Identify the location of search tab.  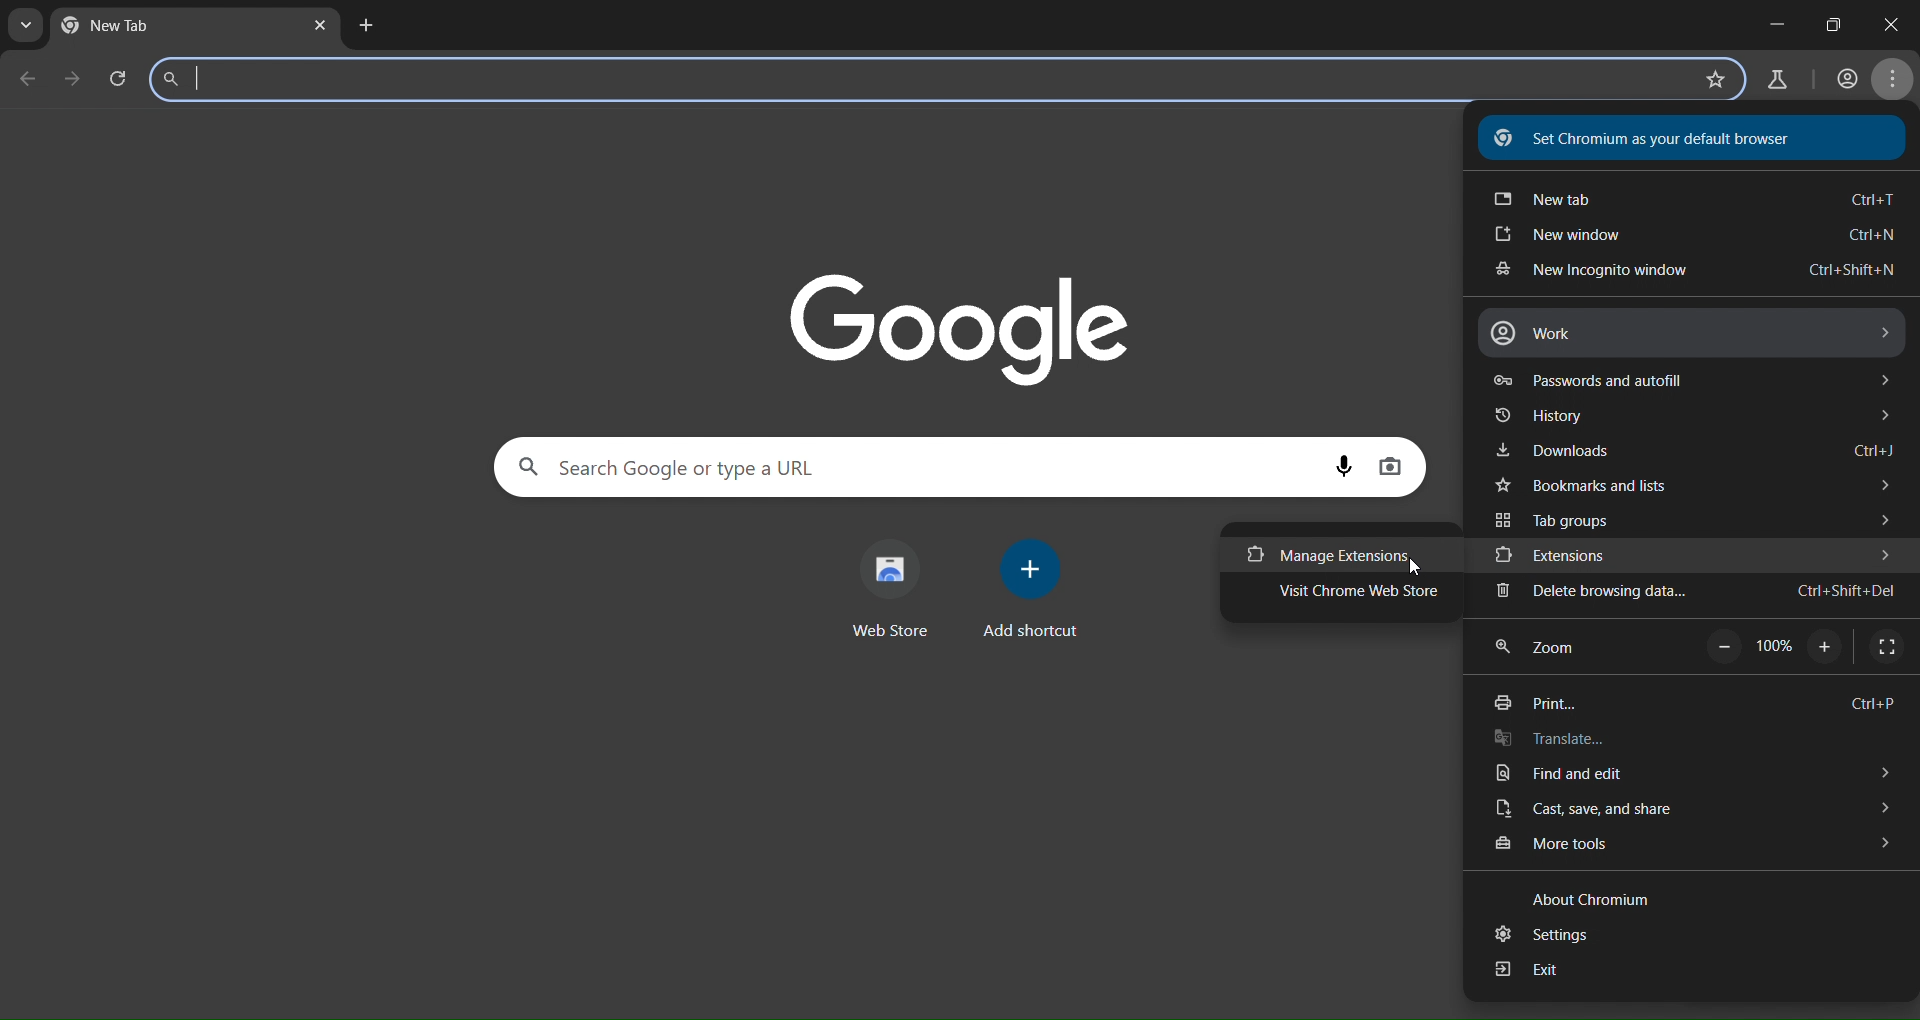
(22, 23).